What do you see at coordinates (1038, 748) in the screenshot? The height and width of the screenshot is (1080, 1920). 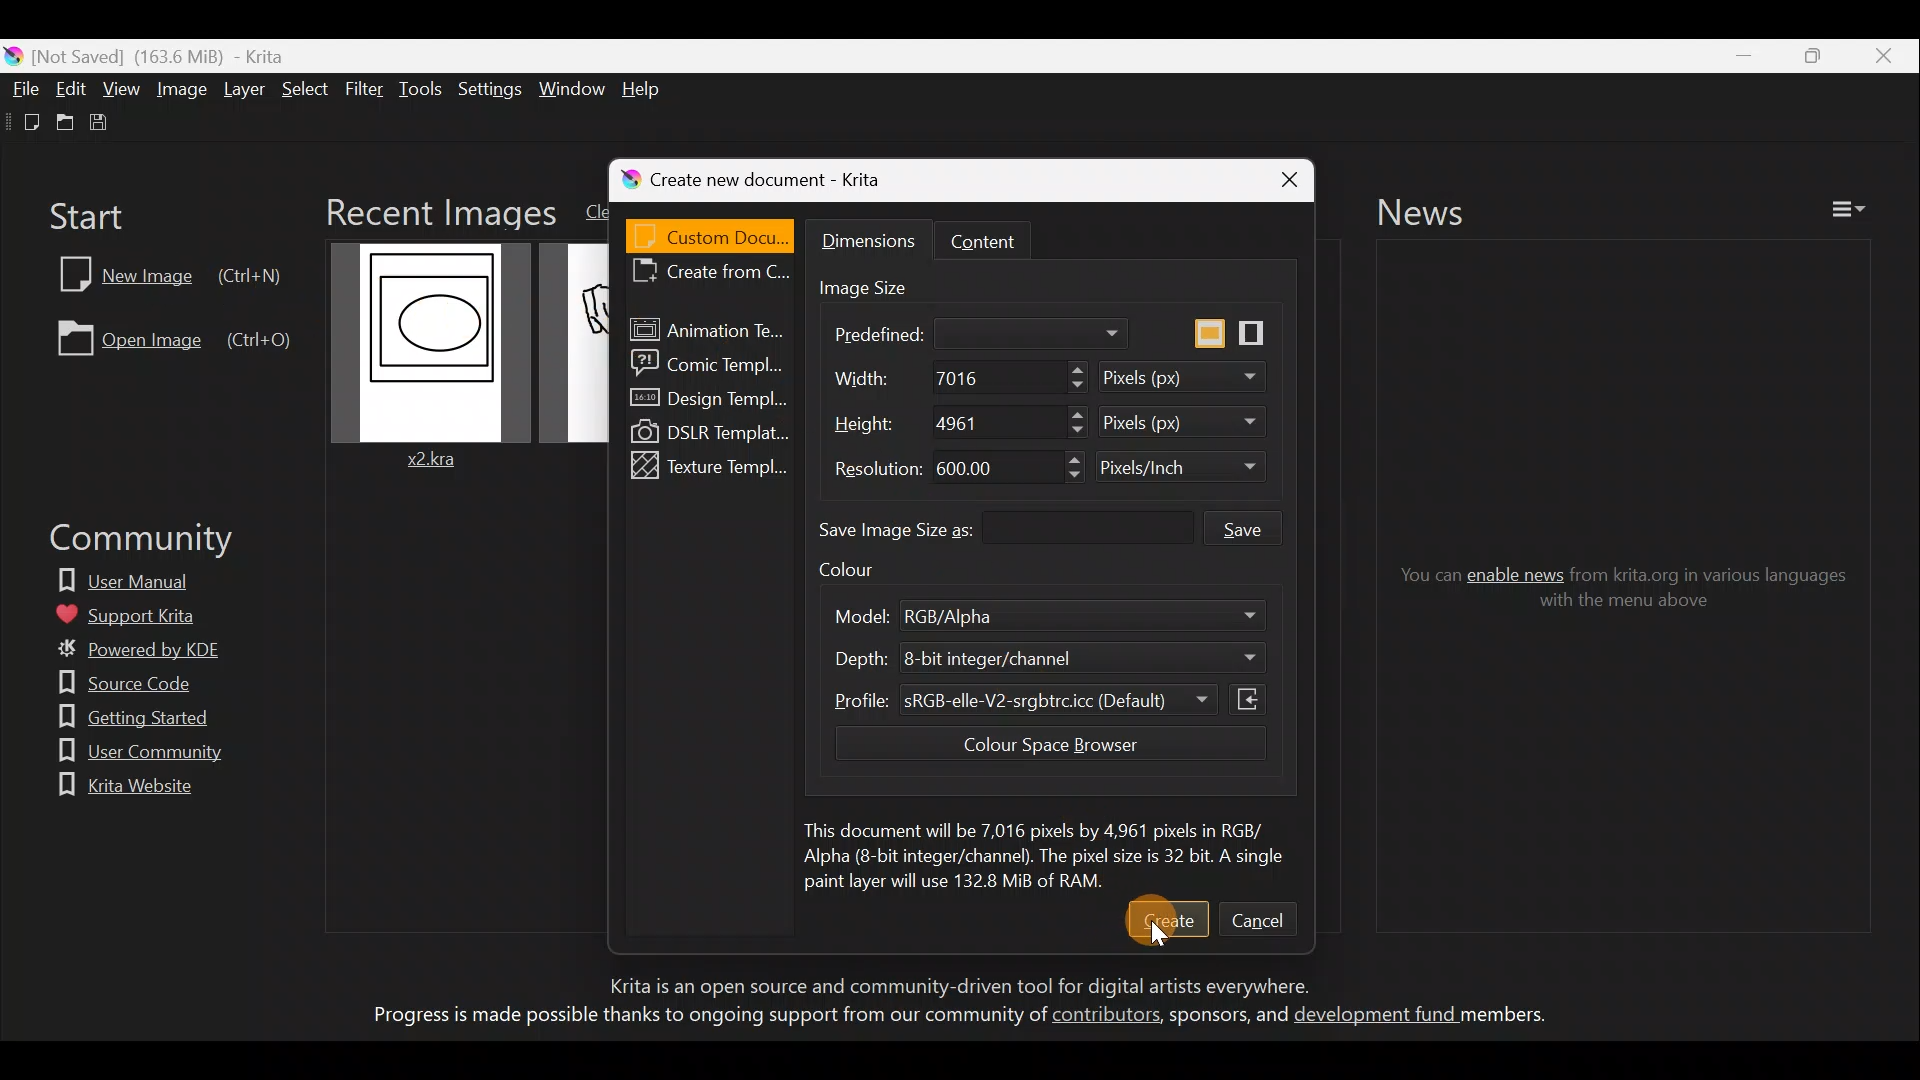 I see `Color space browser` at bounding box center [1038, 748].